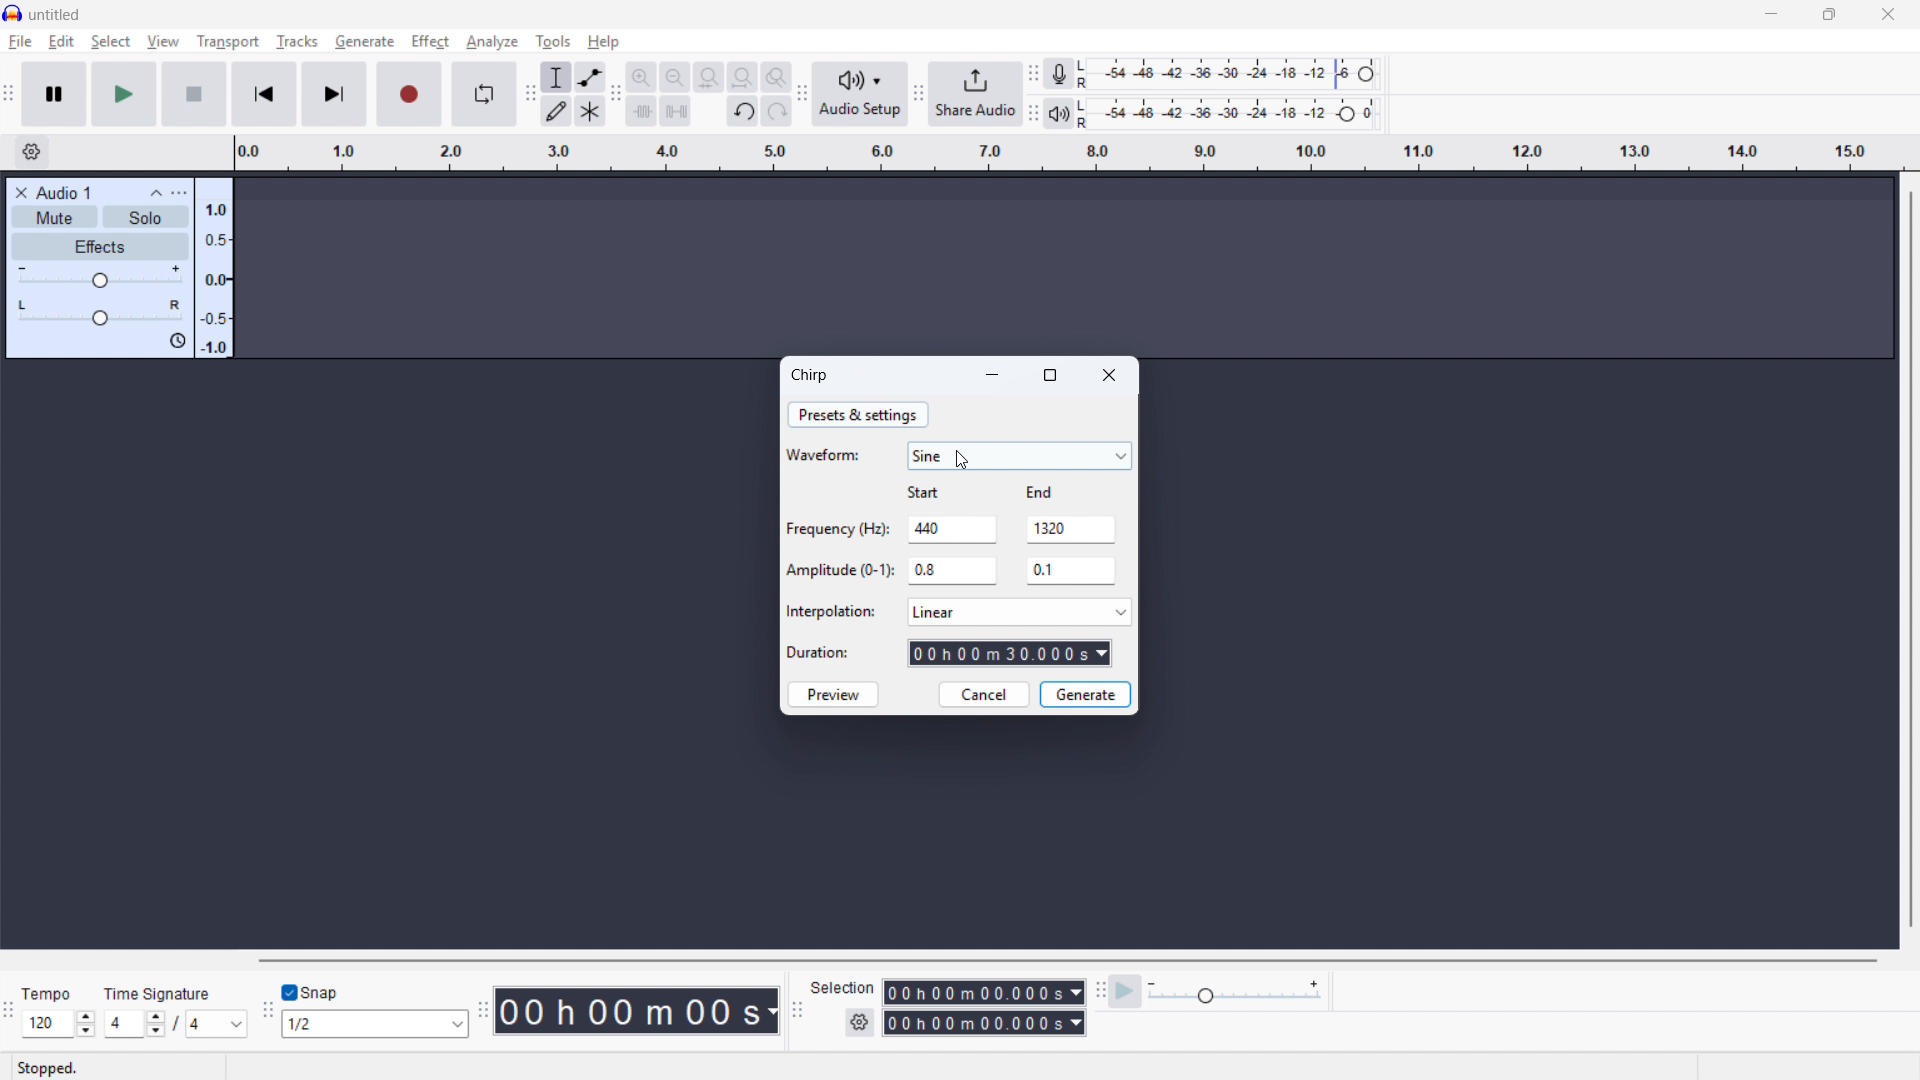 This screenshot has width=1920, height=1080. What do you see at coordinates (1070, 960) in the screenshot?
I see `Horizontal scroll bar ` at bounding box center [1070, 960].